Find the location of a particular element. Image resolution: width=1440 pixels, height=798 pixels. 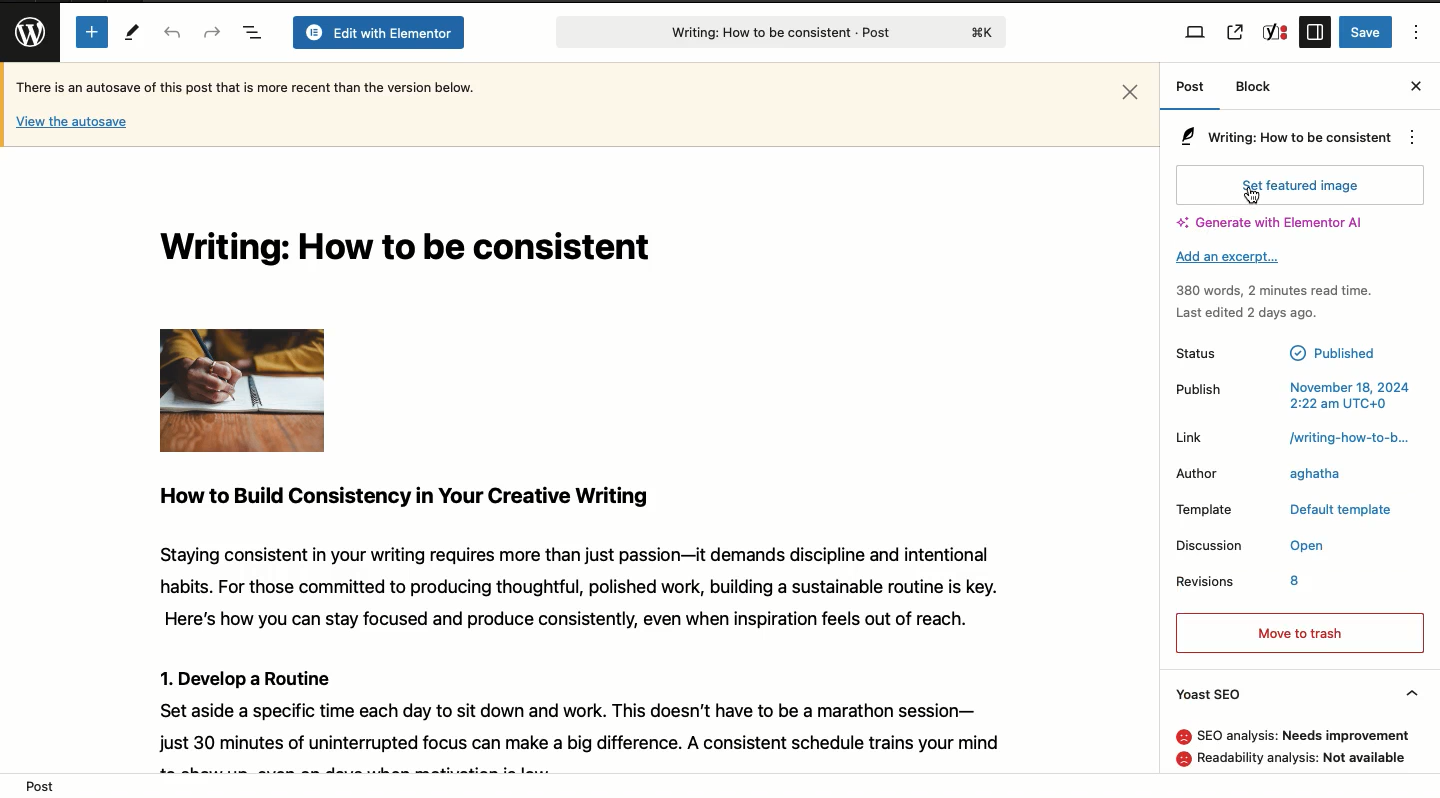

Status Published is located at coordinates (1280, 351).